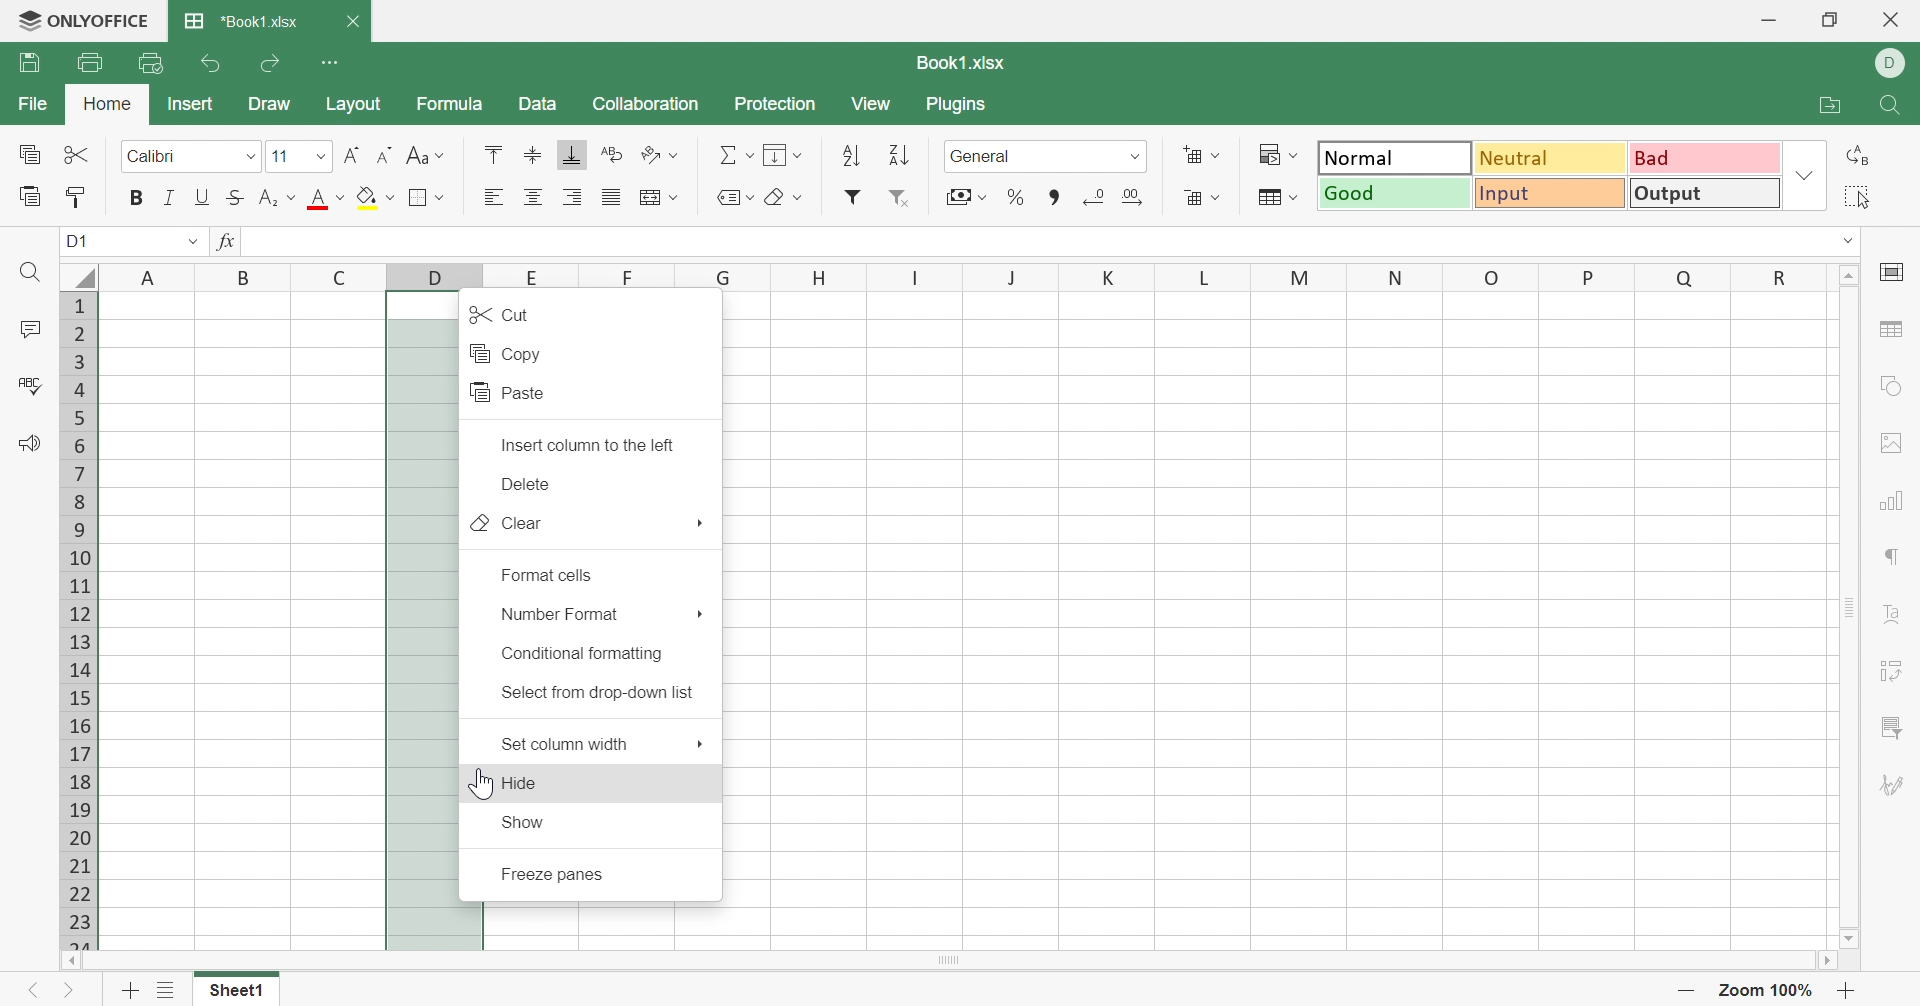 Image resolution: width=1920 pixels, height=1006 pixels. I want to click on Slicer settings, so click(1894, 728).